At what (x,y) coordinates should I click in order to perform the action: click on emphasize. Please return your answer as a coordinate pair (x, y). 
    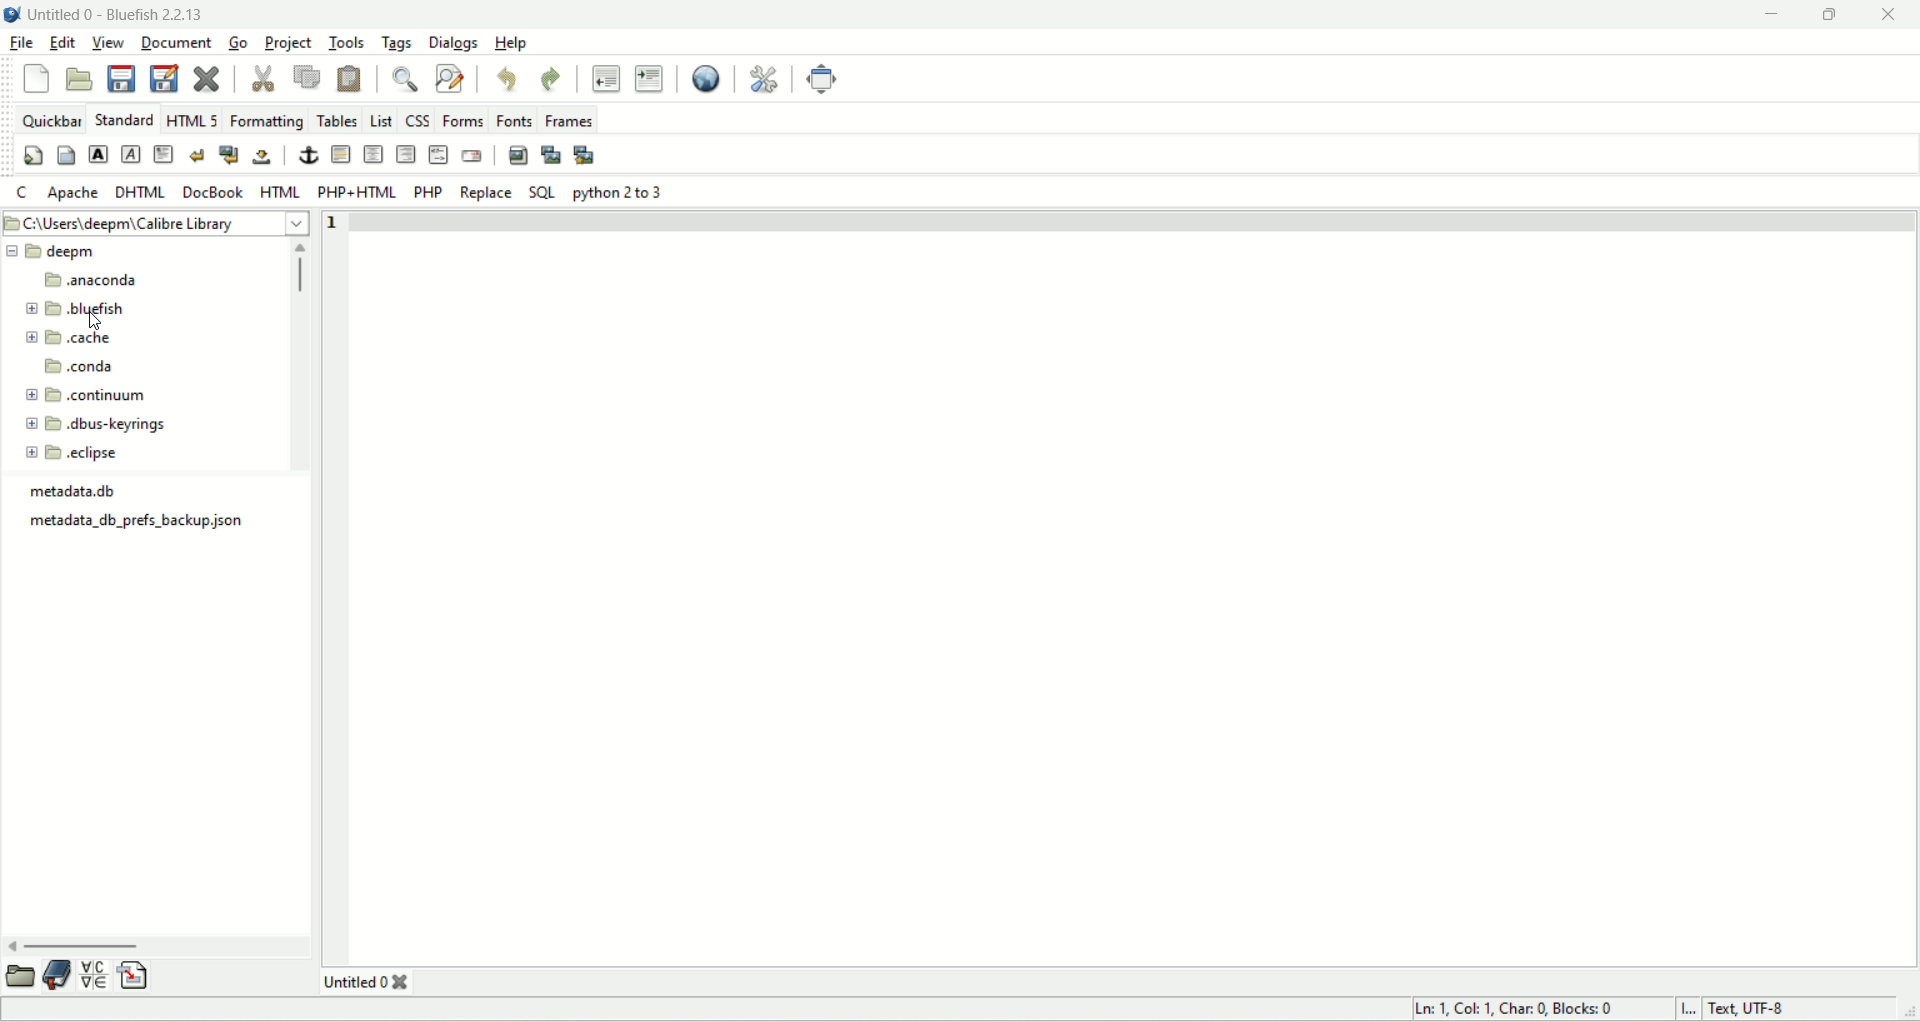
    Looking at the image, I should click on (132, 154).